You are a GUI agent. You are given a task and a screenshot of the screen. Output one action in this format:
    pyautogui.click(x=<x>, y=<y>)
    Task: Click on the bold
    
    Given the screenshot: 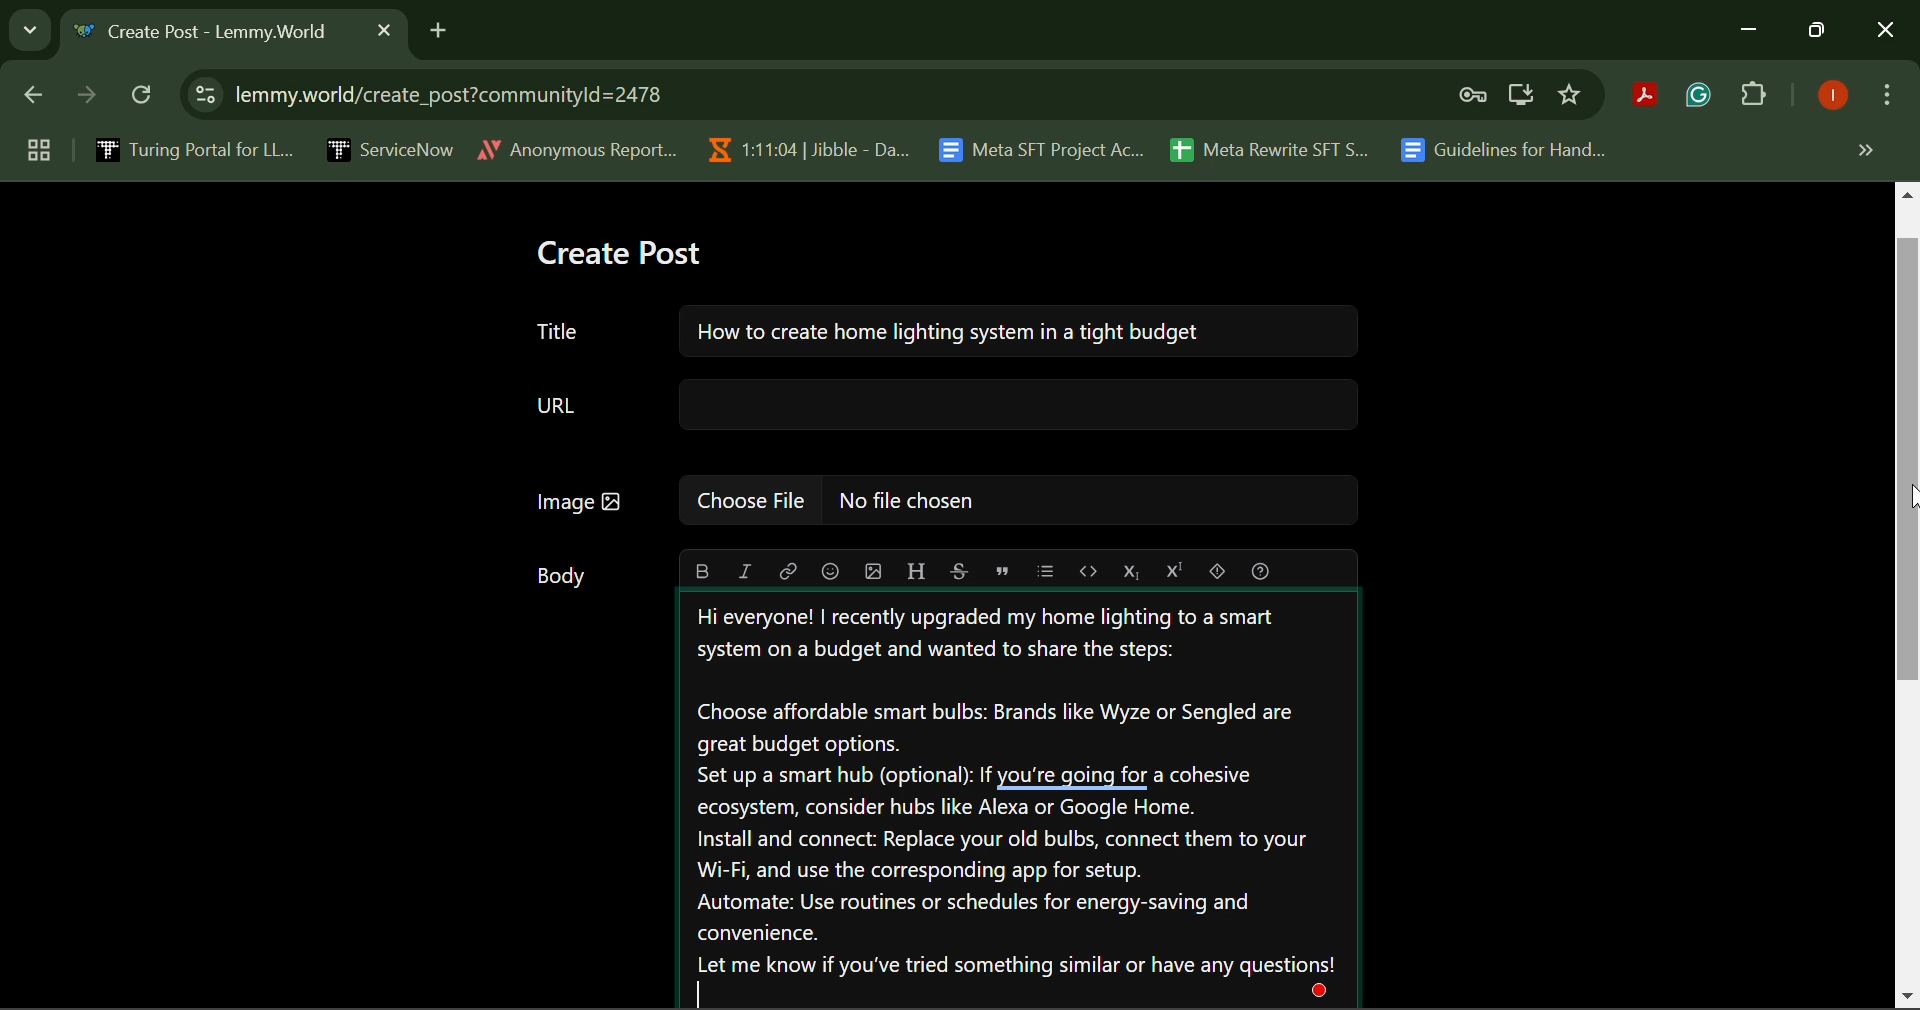 What is the action you would take?
    pyautogui.click(x=703, y=572)
    